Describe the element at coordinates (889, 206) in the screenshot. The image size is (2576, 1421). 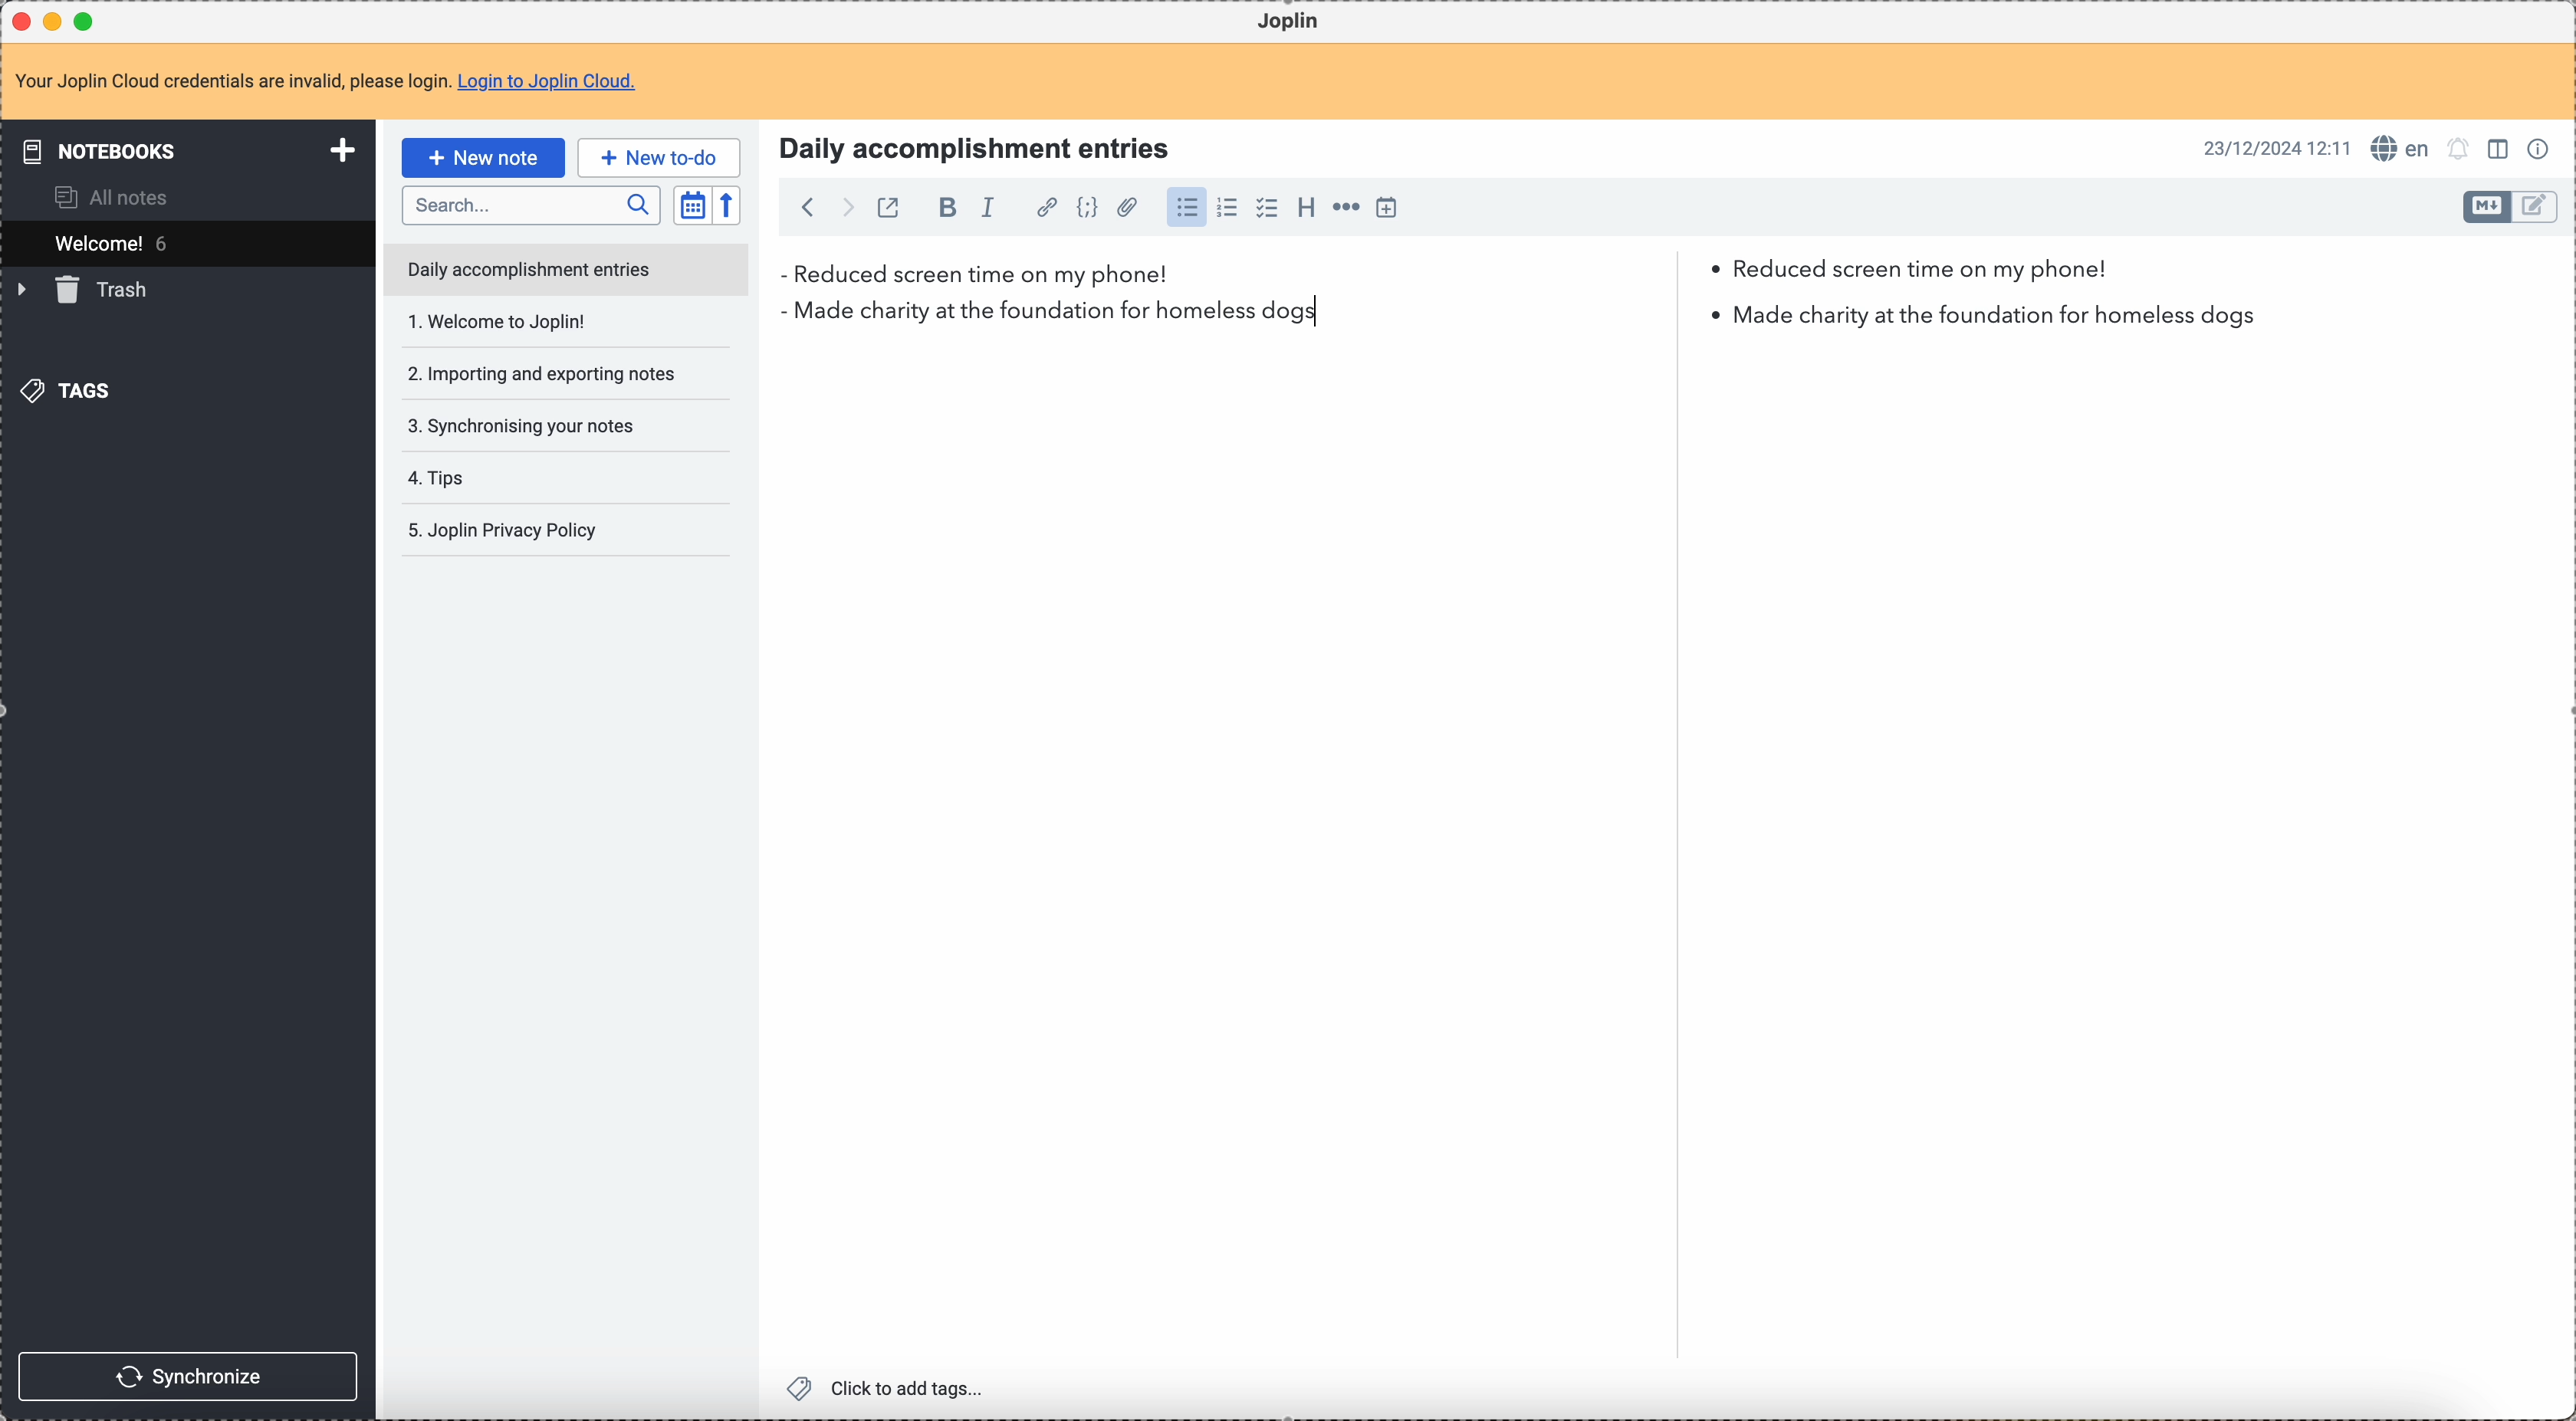
I see `toggle external editing` at that location.